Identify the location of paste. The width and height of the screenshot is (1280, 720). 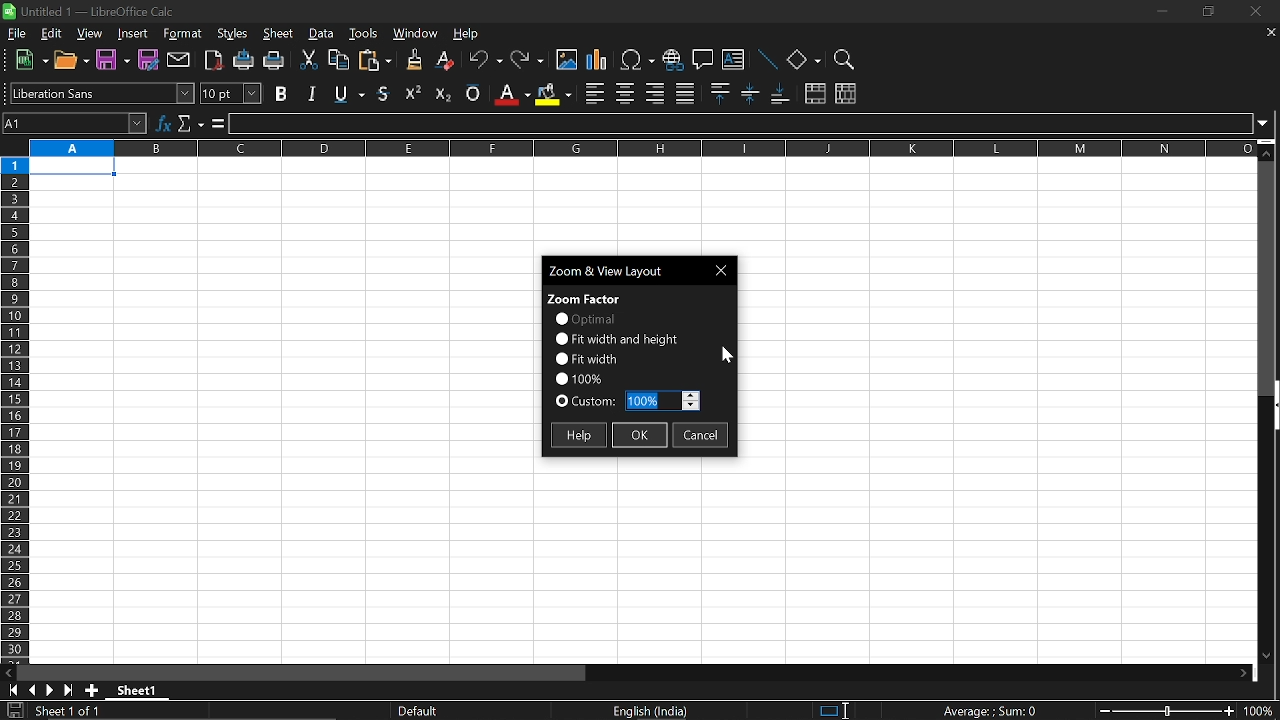
(374, 62).